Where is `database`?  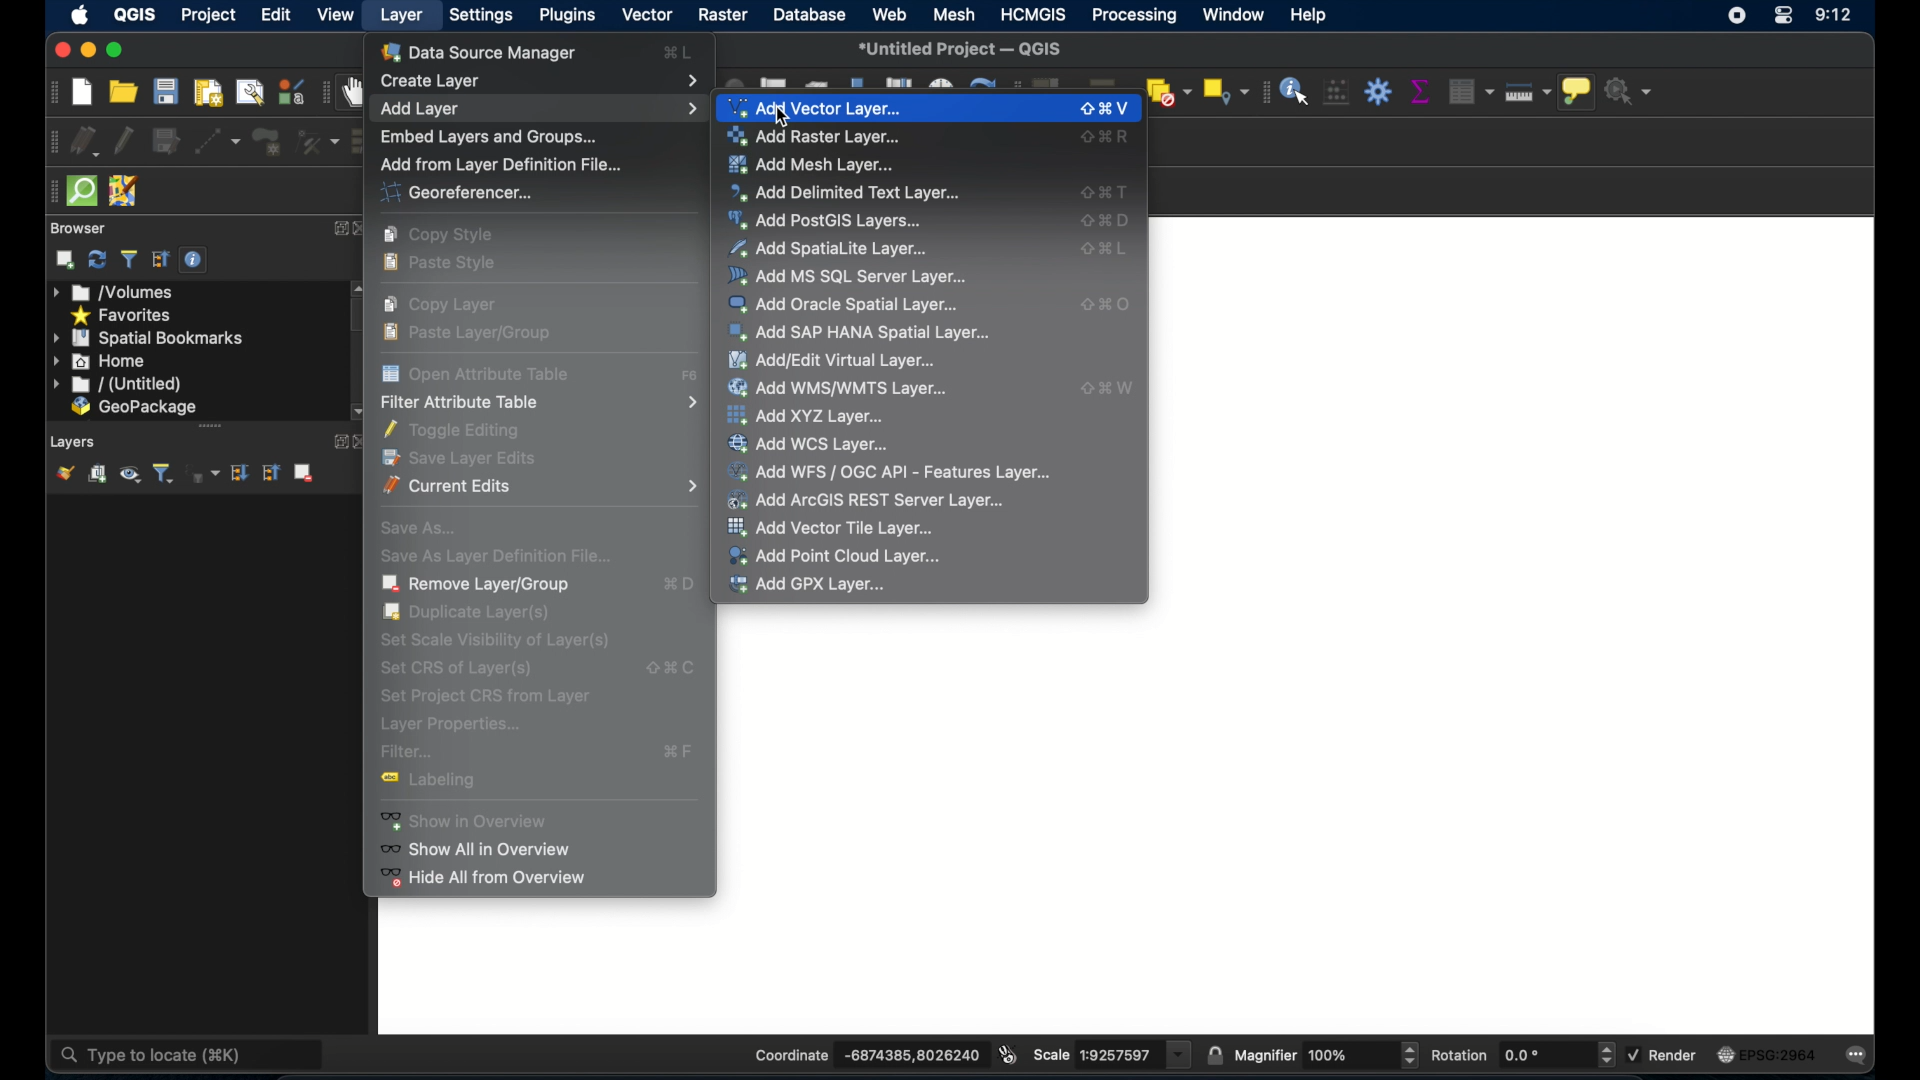 database is located at coordinates (808, 14).